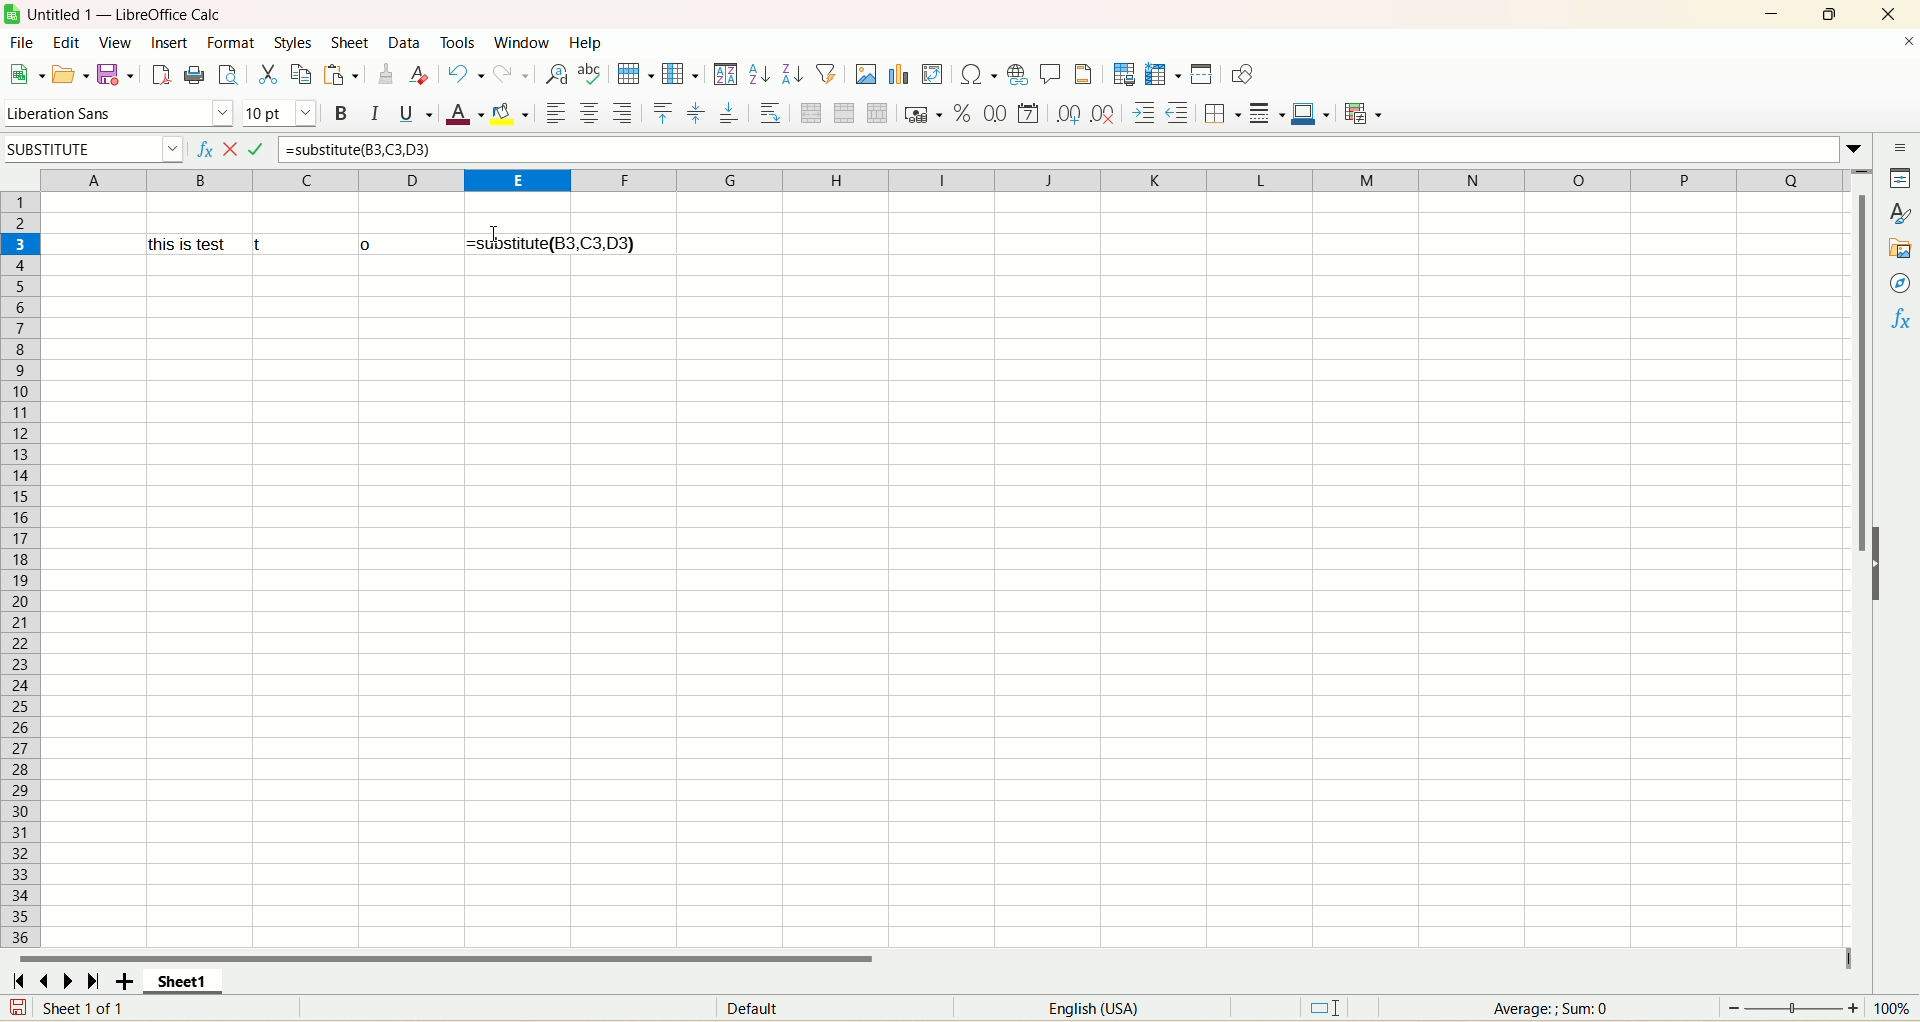  Describe the element at coordinates (964, 116) in the screenshot. I see `format as percent` at that location.